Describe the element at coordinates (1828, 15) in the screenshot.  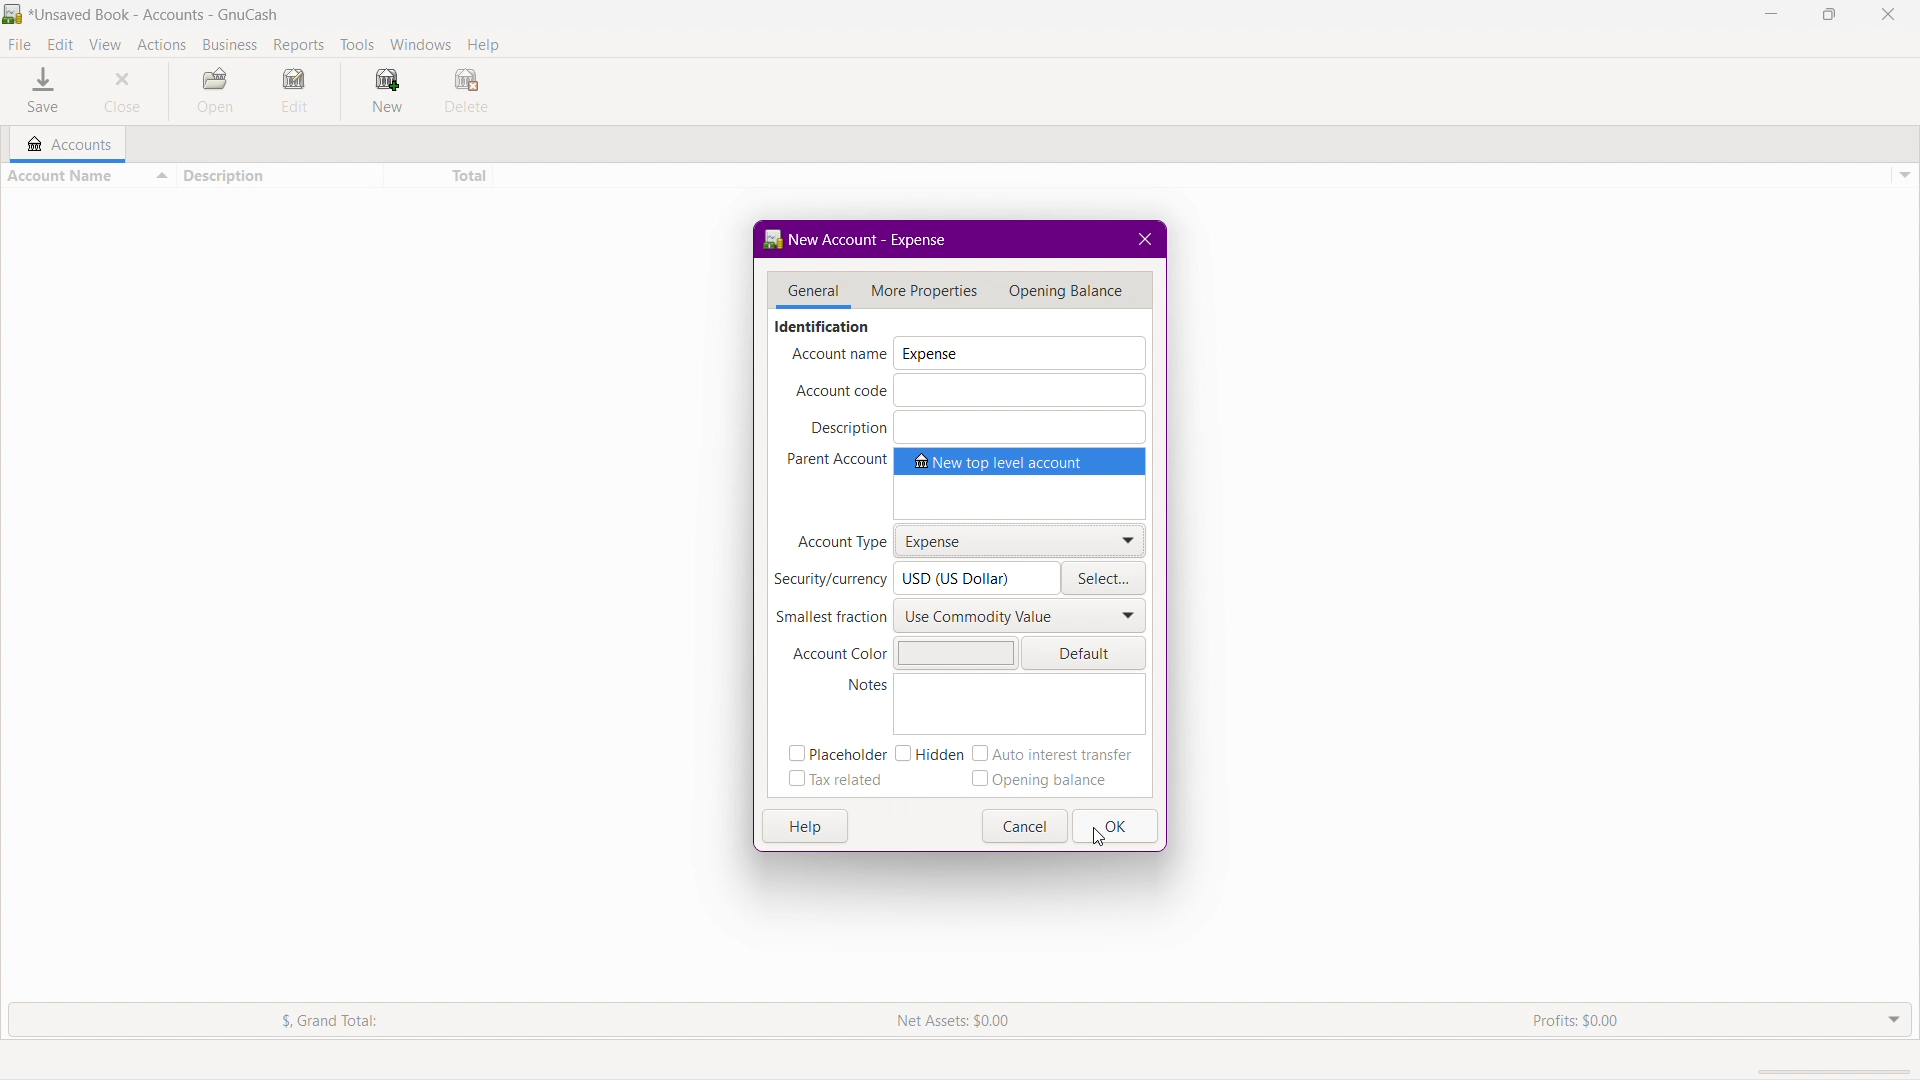
I see `Maximize` at that location.